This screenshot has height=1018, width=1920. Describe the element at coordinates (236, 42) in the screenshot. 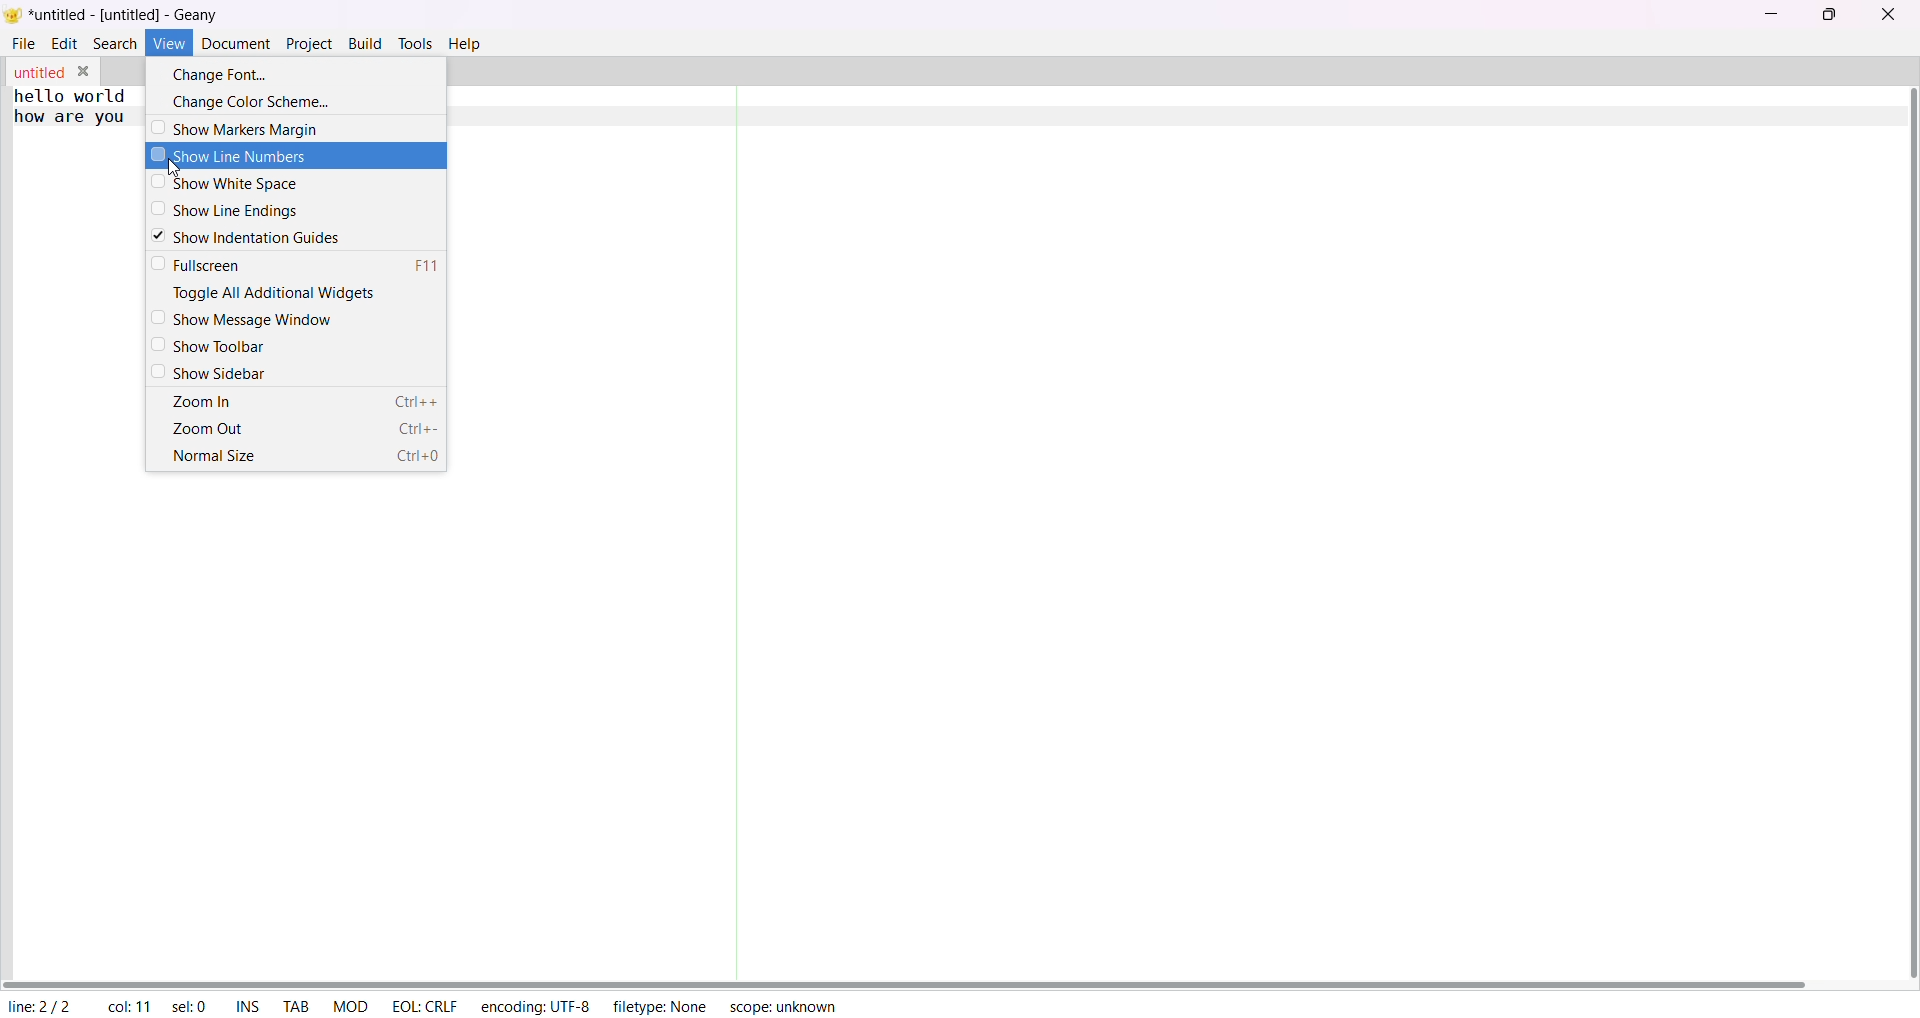

I see `document` at that location.